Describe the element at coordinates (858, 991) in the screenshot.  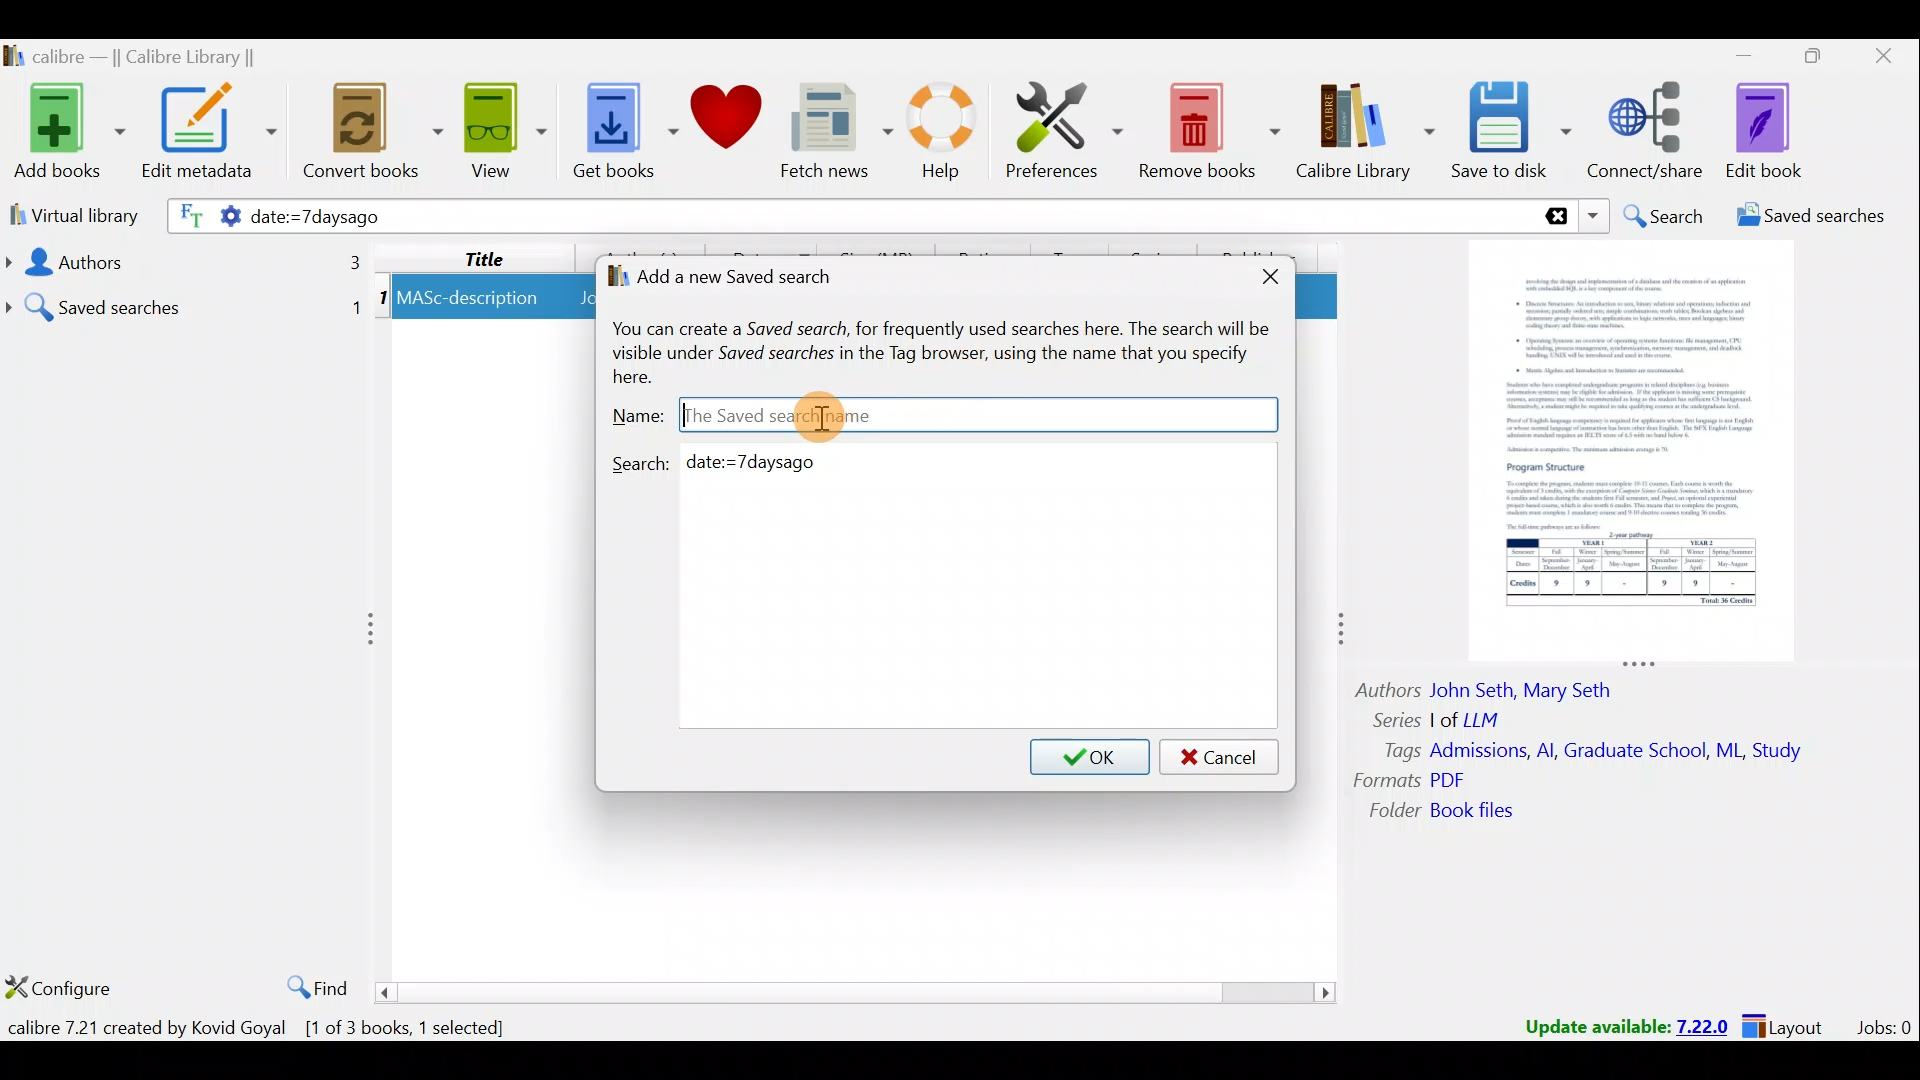
I see `Scroll bar` at that location.